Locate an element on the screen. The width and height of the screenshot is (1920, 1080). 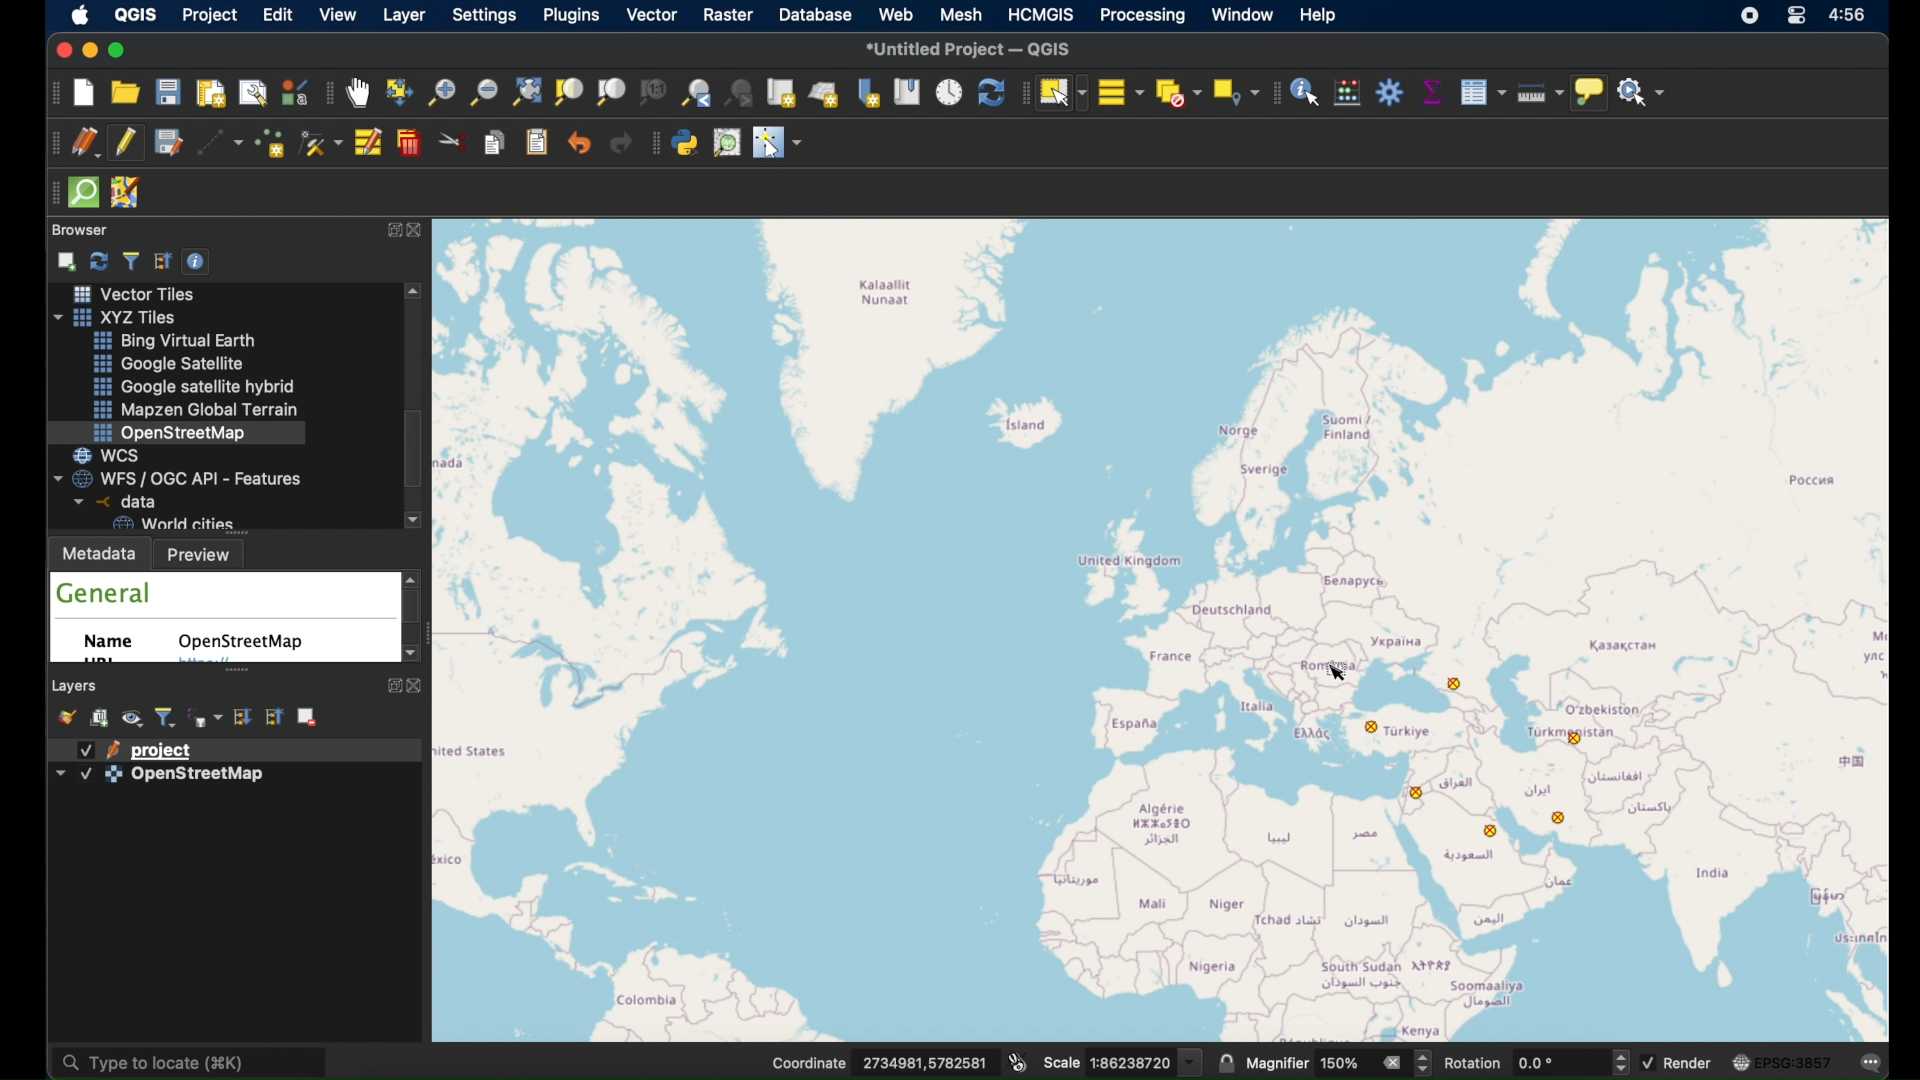
digitizing toolbar is located at coordinates (51, 143).